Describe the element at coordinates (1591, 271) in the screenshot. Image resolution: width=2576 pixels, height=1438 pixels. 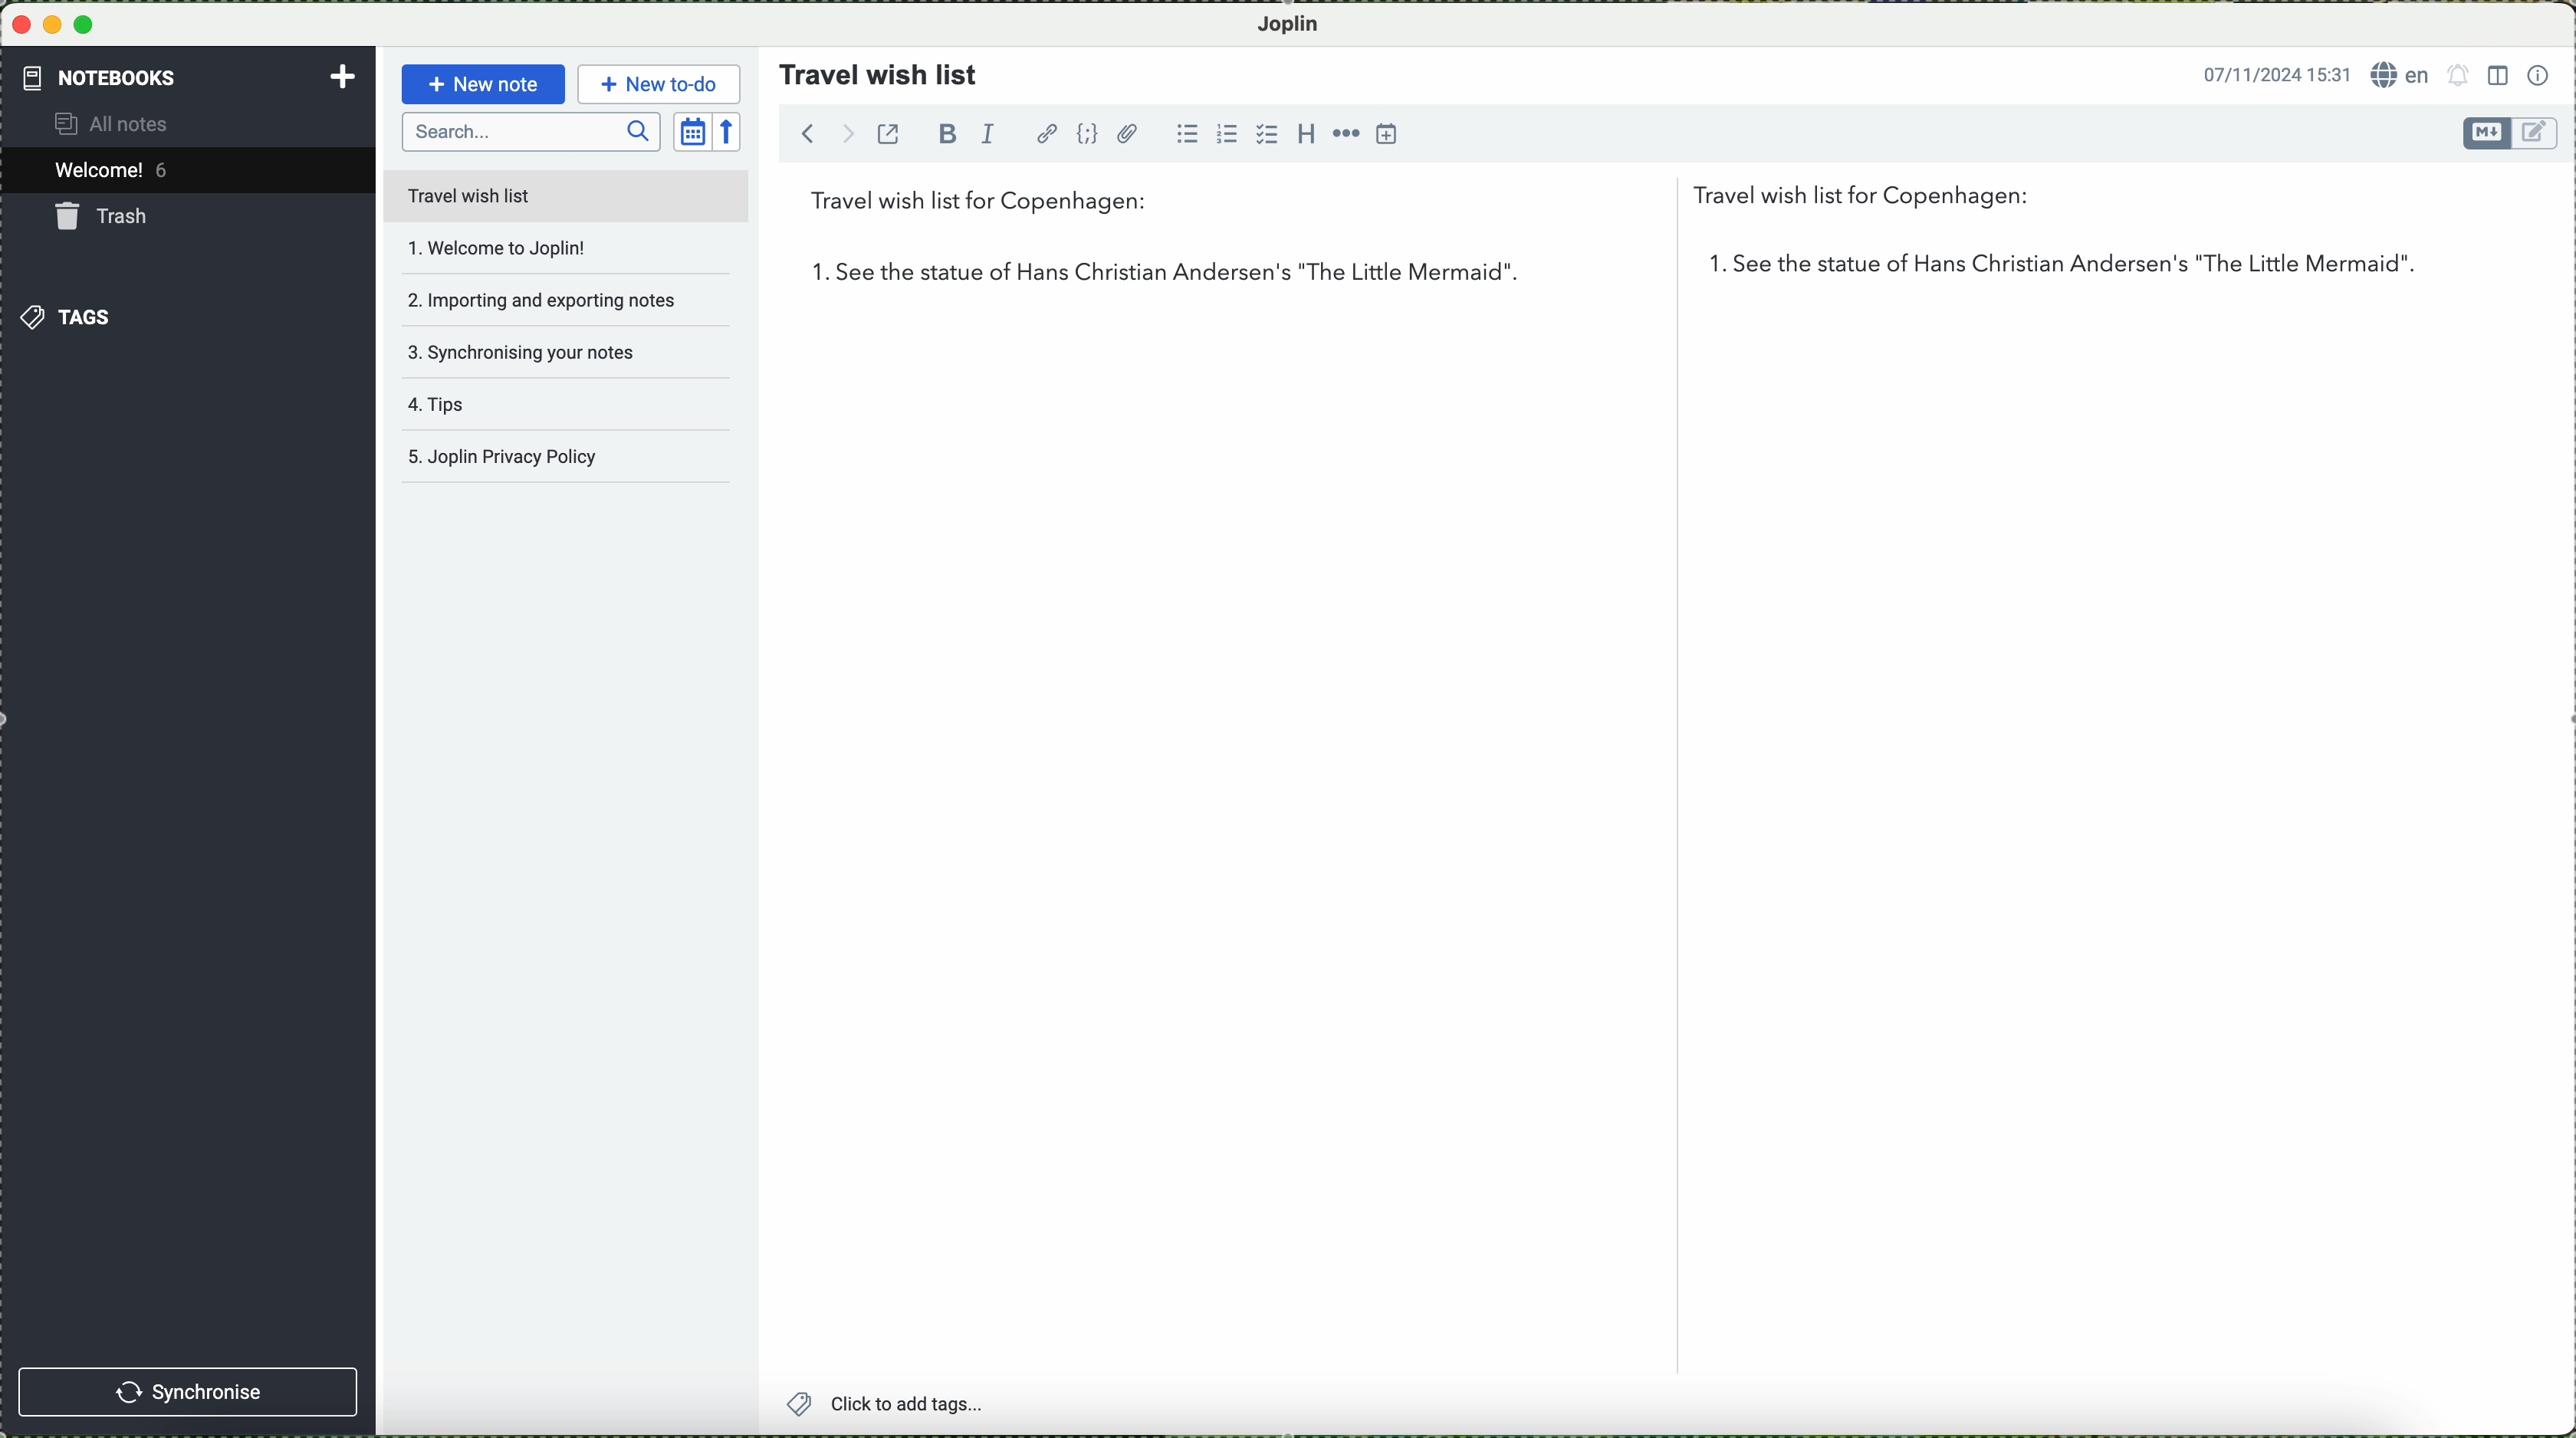
I see `first point` at that location.